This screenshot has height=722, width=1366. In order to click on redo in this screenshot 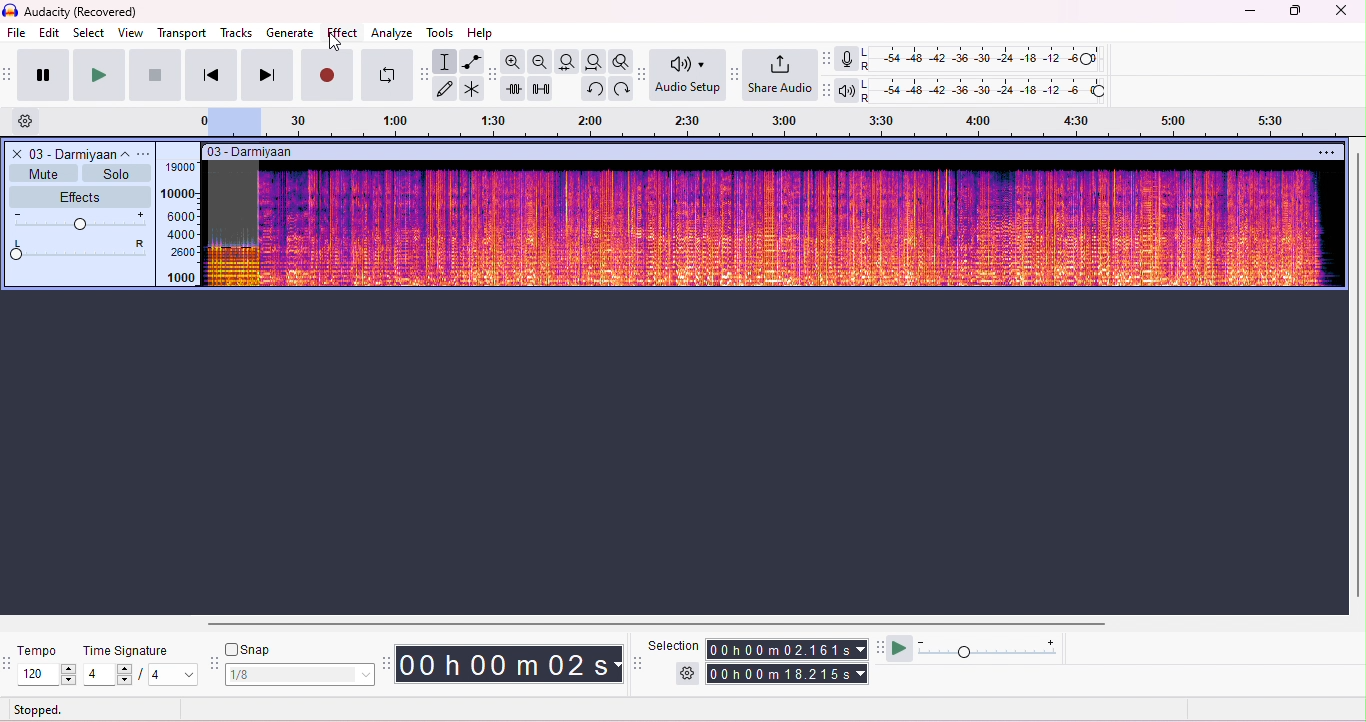, I will do `click(623, 89)`.